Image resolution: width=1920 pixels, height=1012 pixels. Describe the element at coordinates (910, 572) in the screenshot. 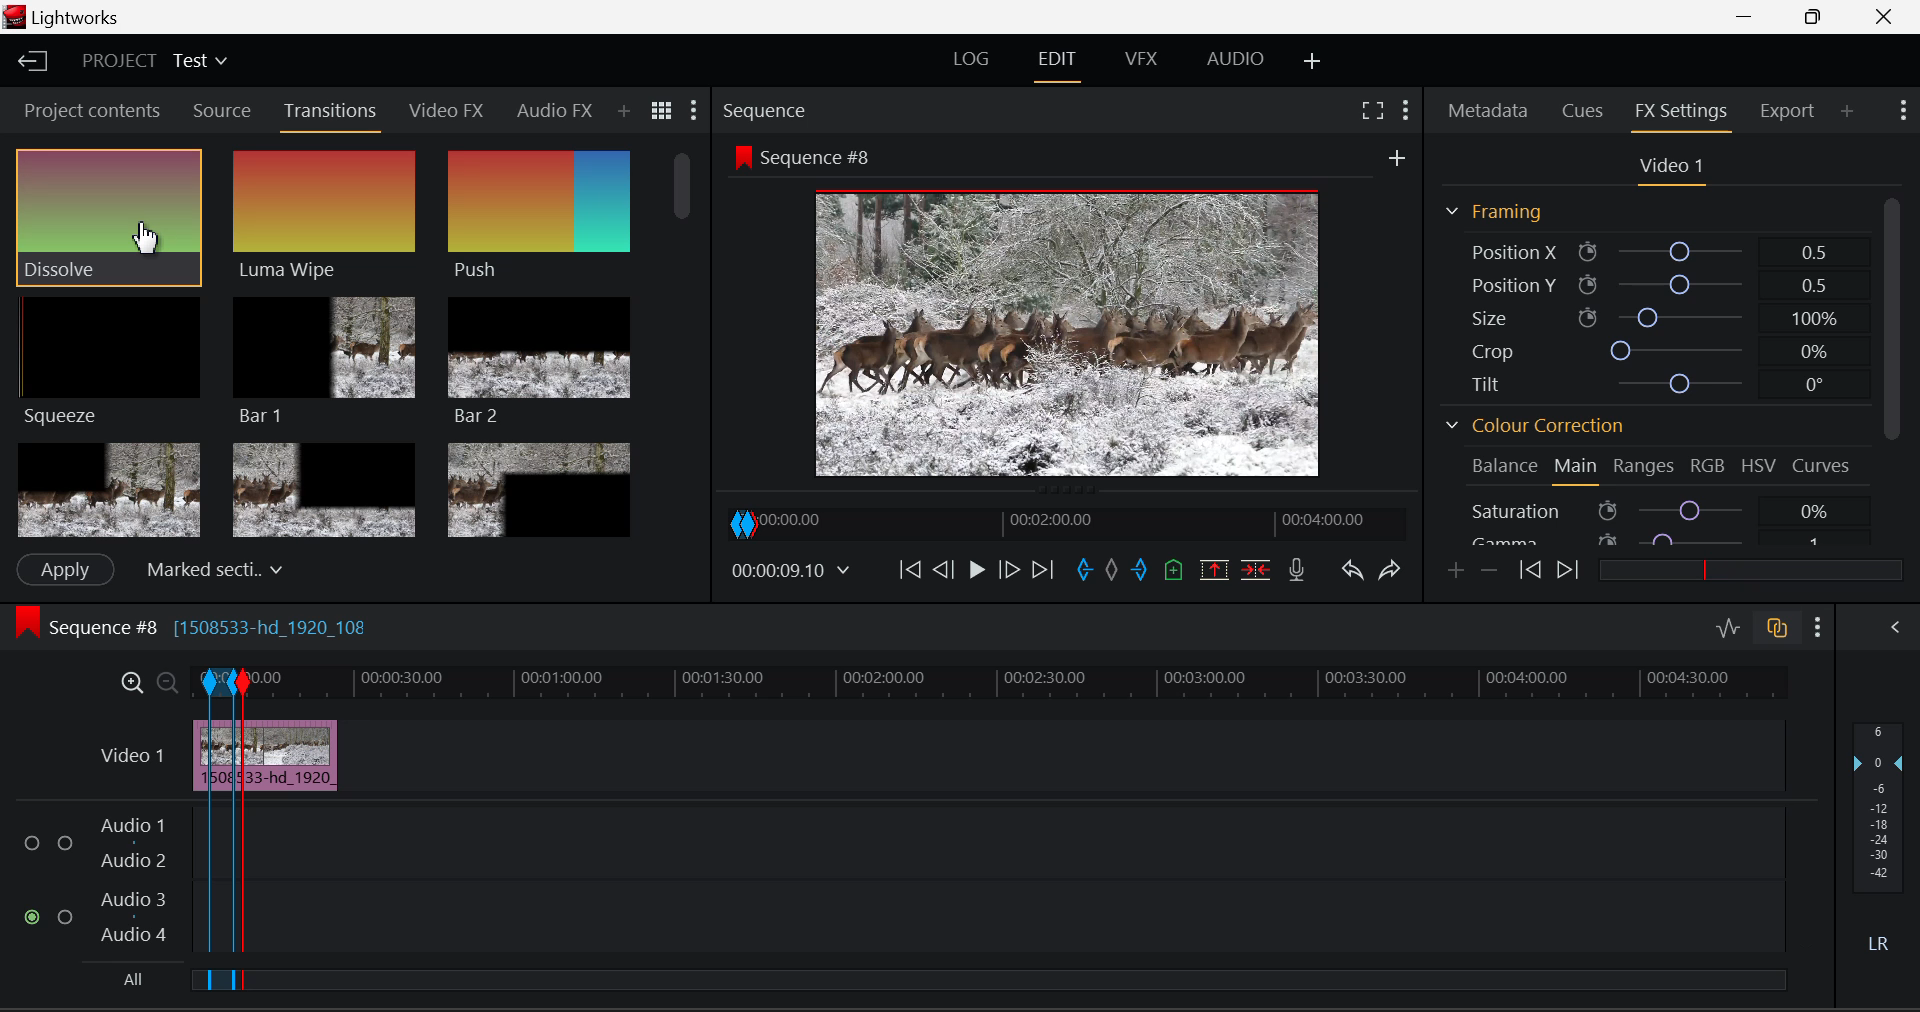

I see `To start` at that location.